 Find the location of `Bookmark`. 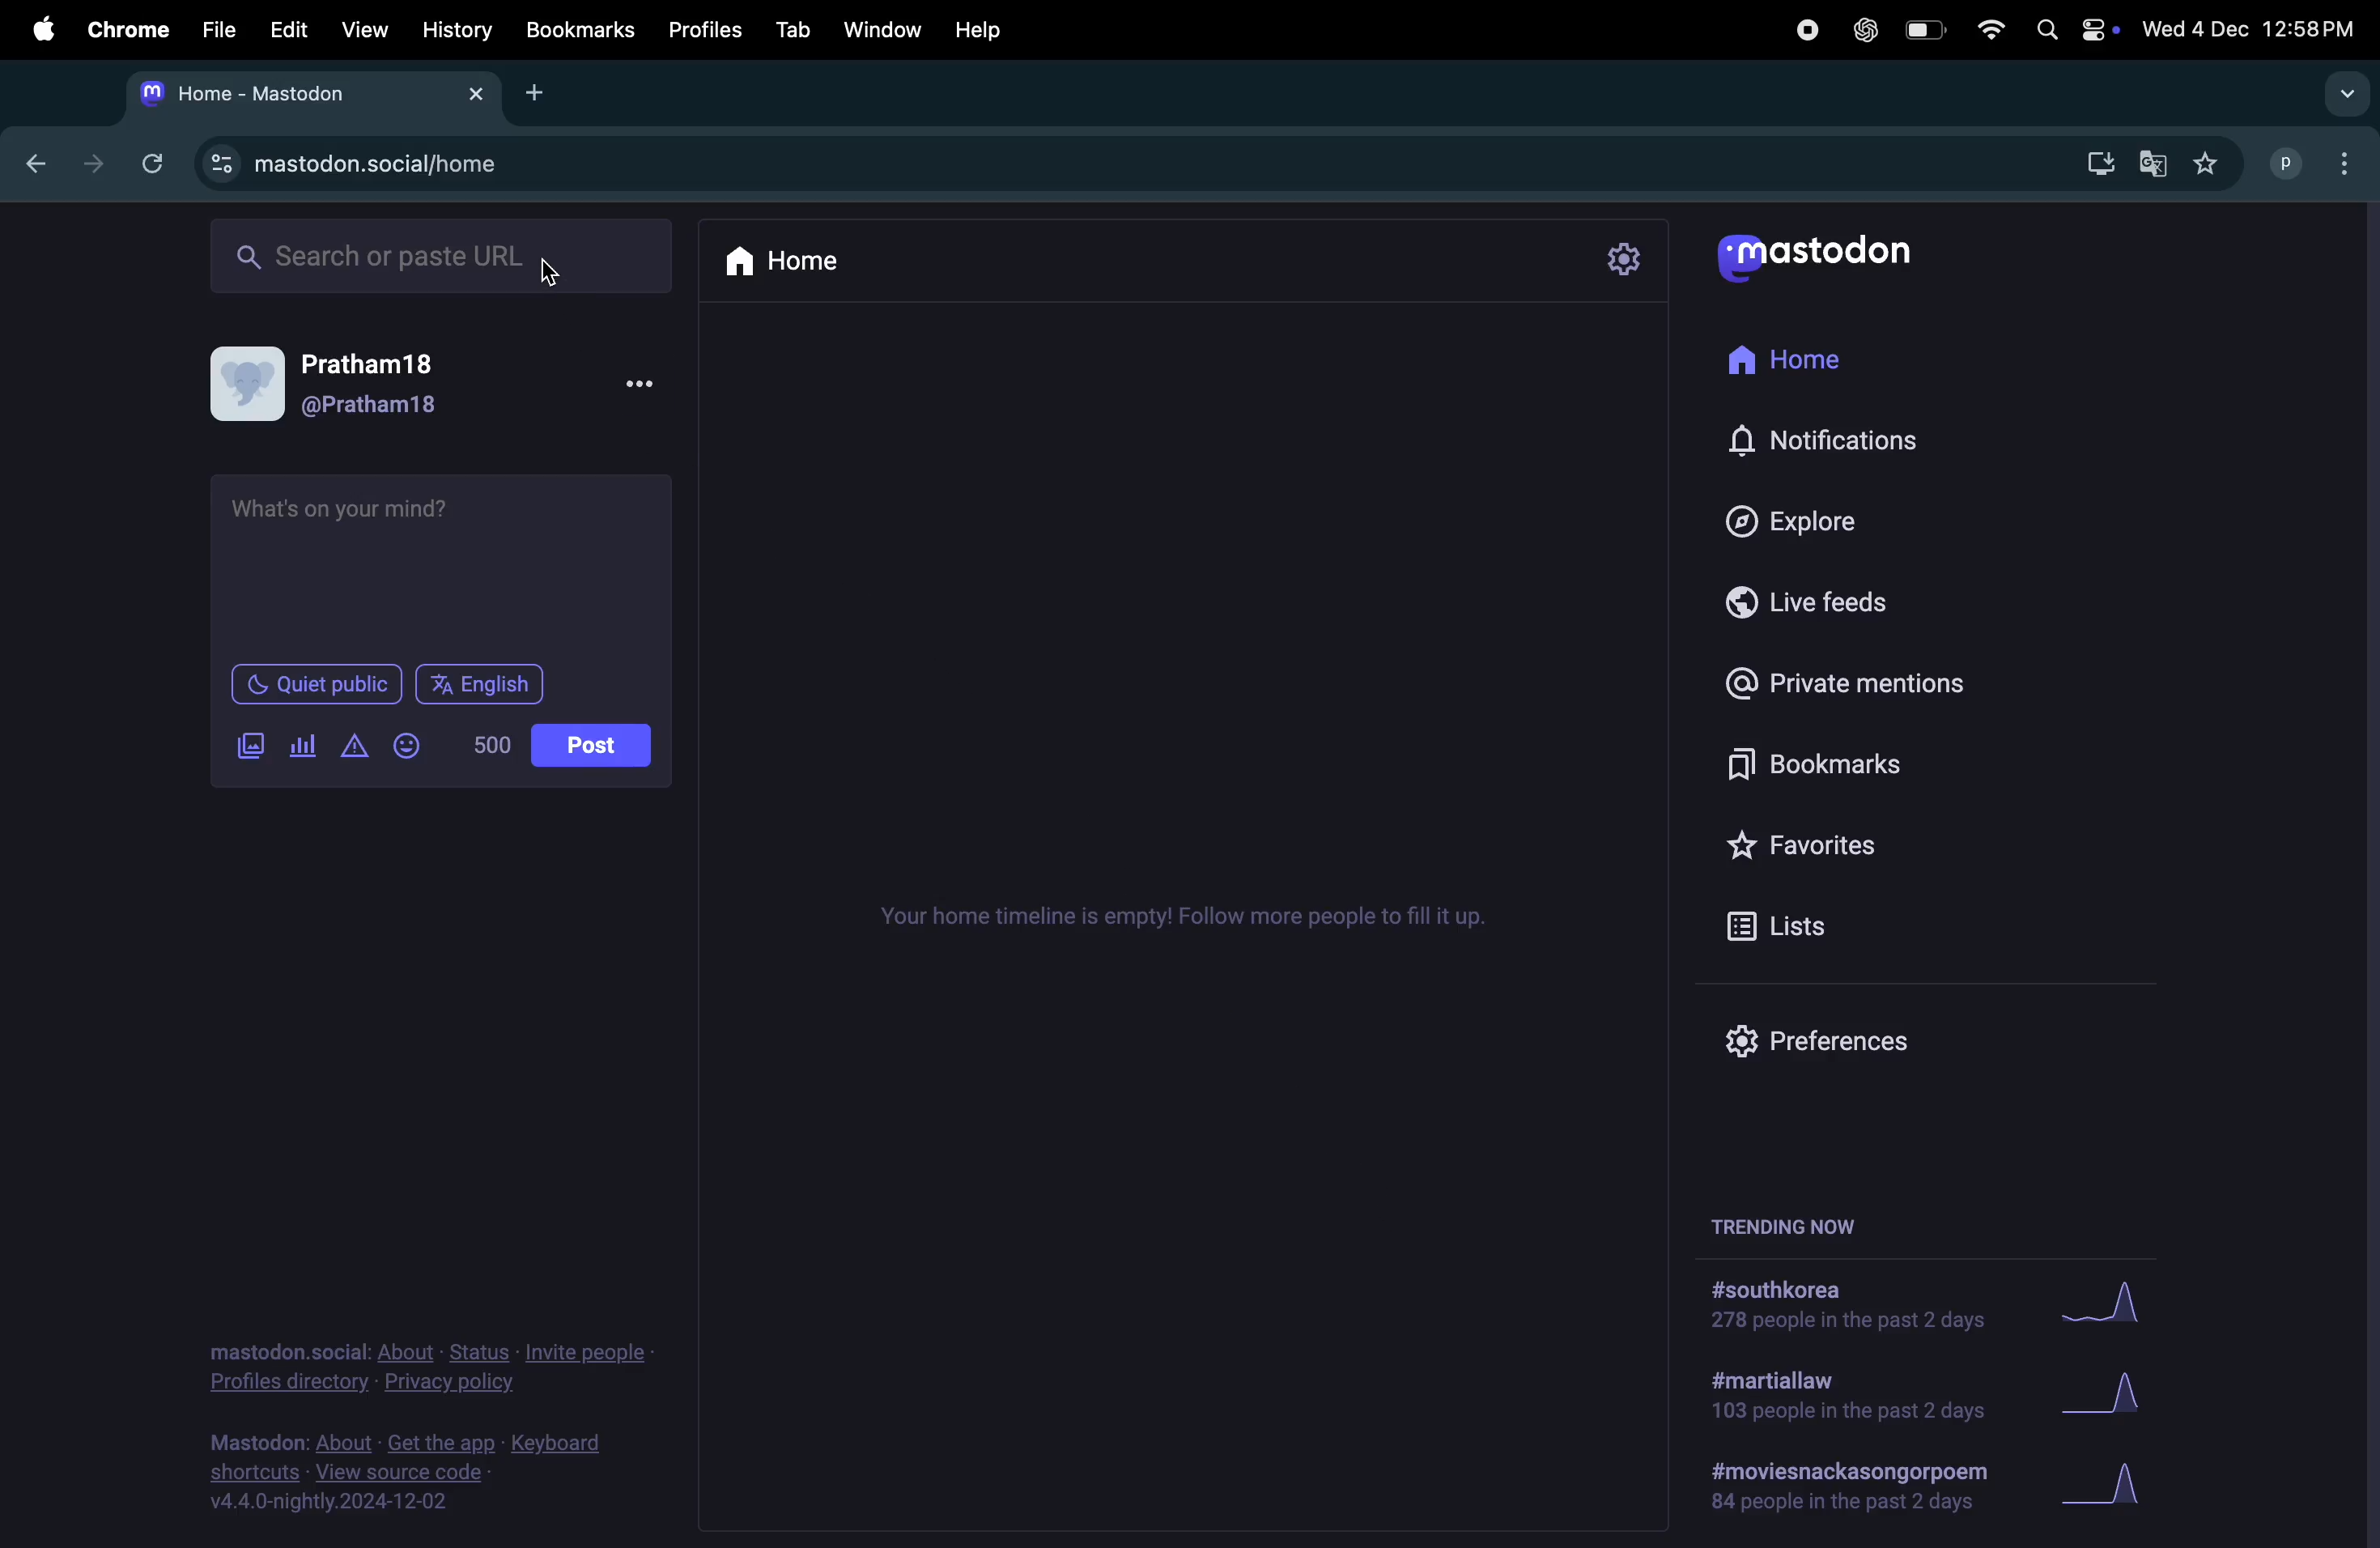

Bookmark is located at coordinates (582, 31).